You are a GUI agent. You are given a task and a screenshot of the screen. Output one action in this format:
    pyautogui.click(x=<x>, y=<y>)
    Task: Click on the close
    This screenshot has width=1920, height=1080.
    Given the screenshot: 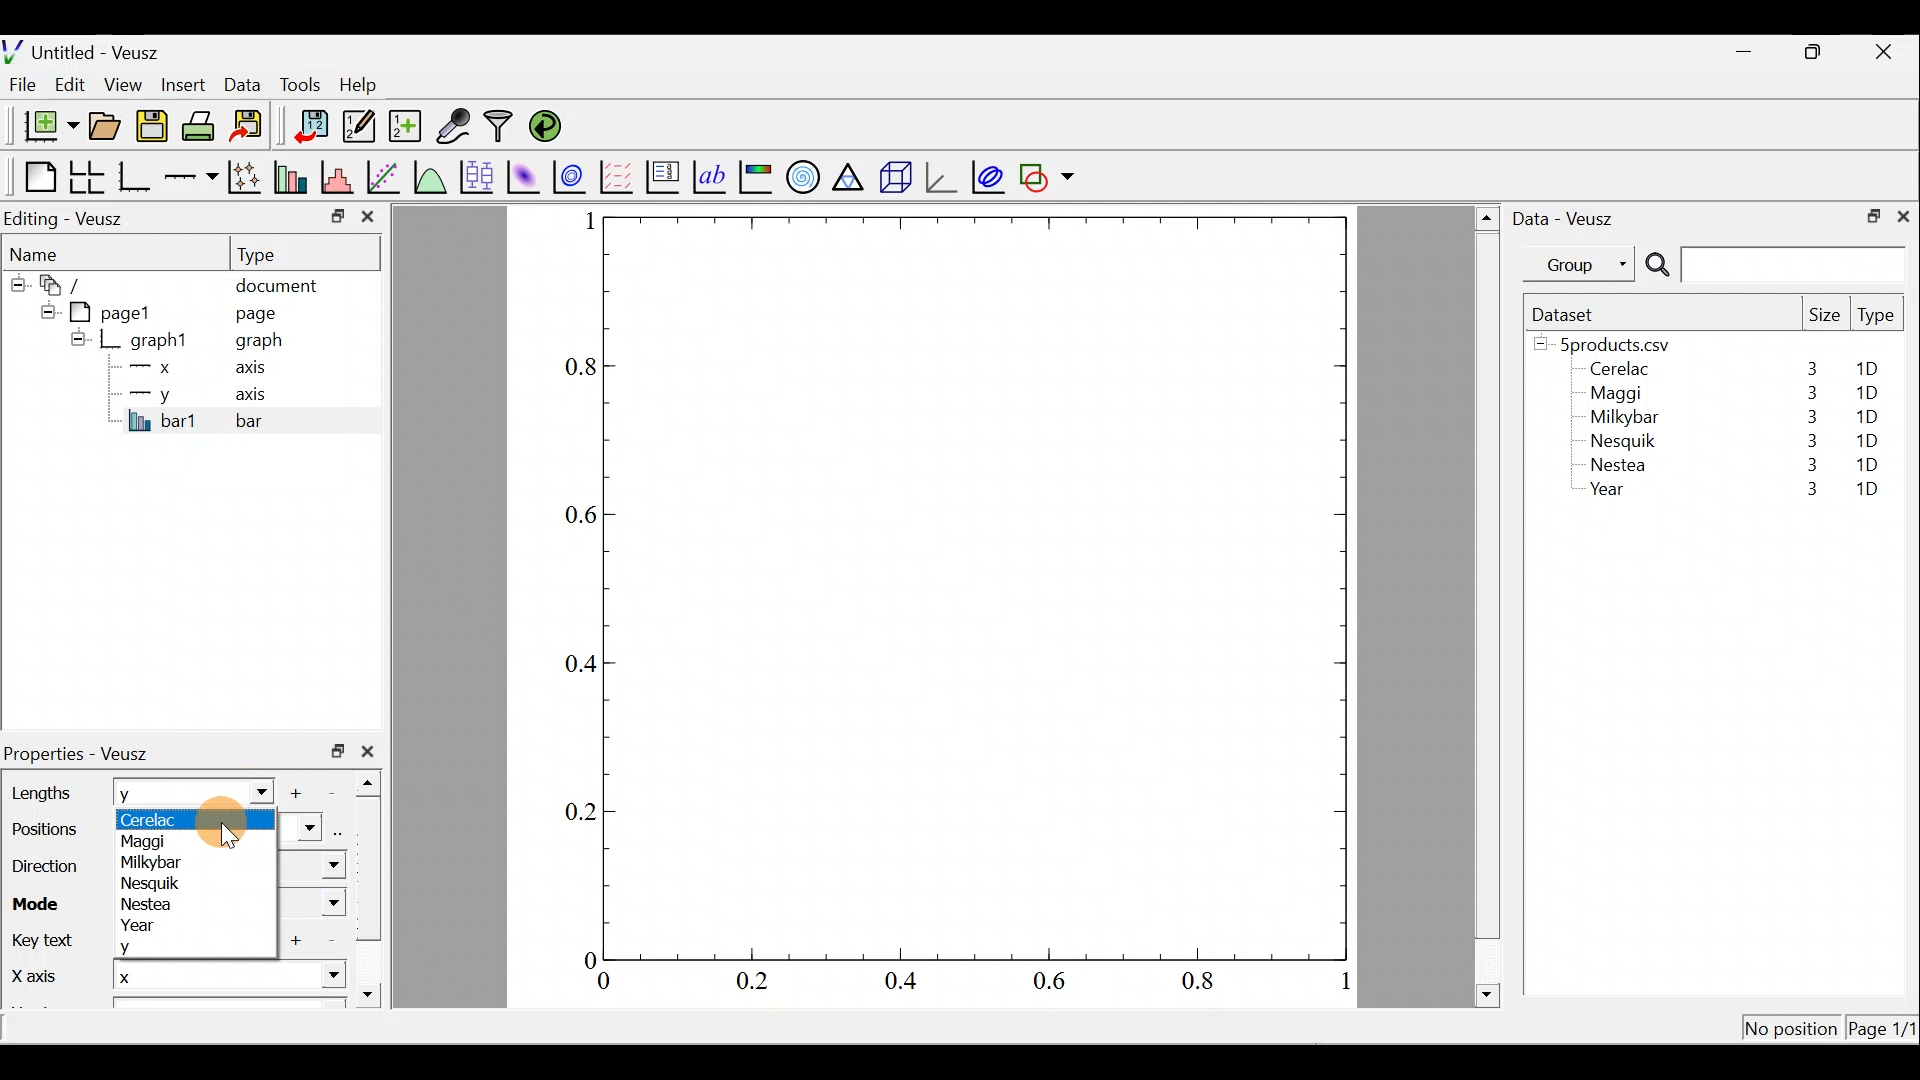 What is the action you would take?
    pyautogui.click(x=1903, y=215)
    